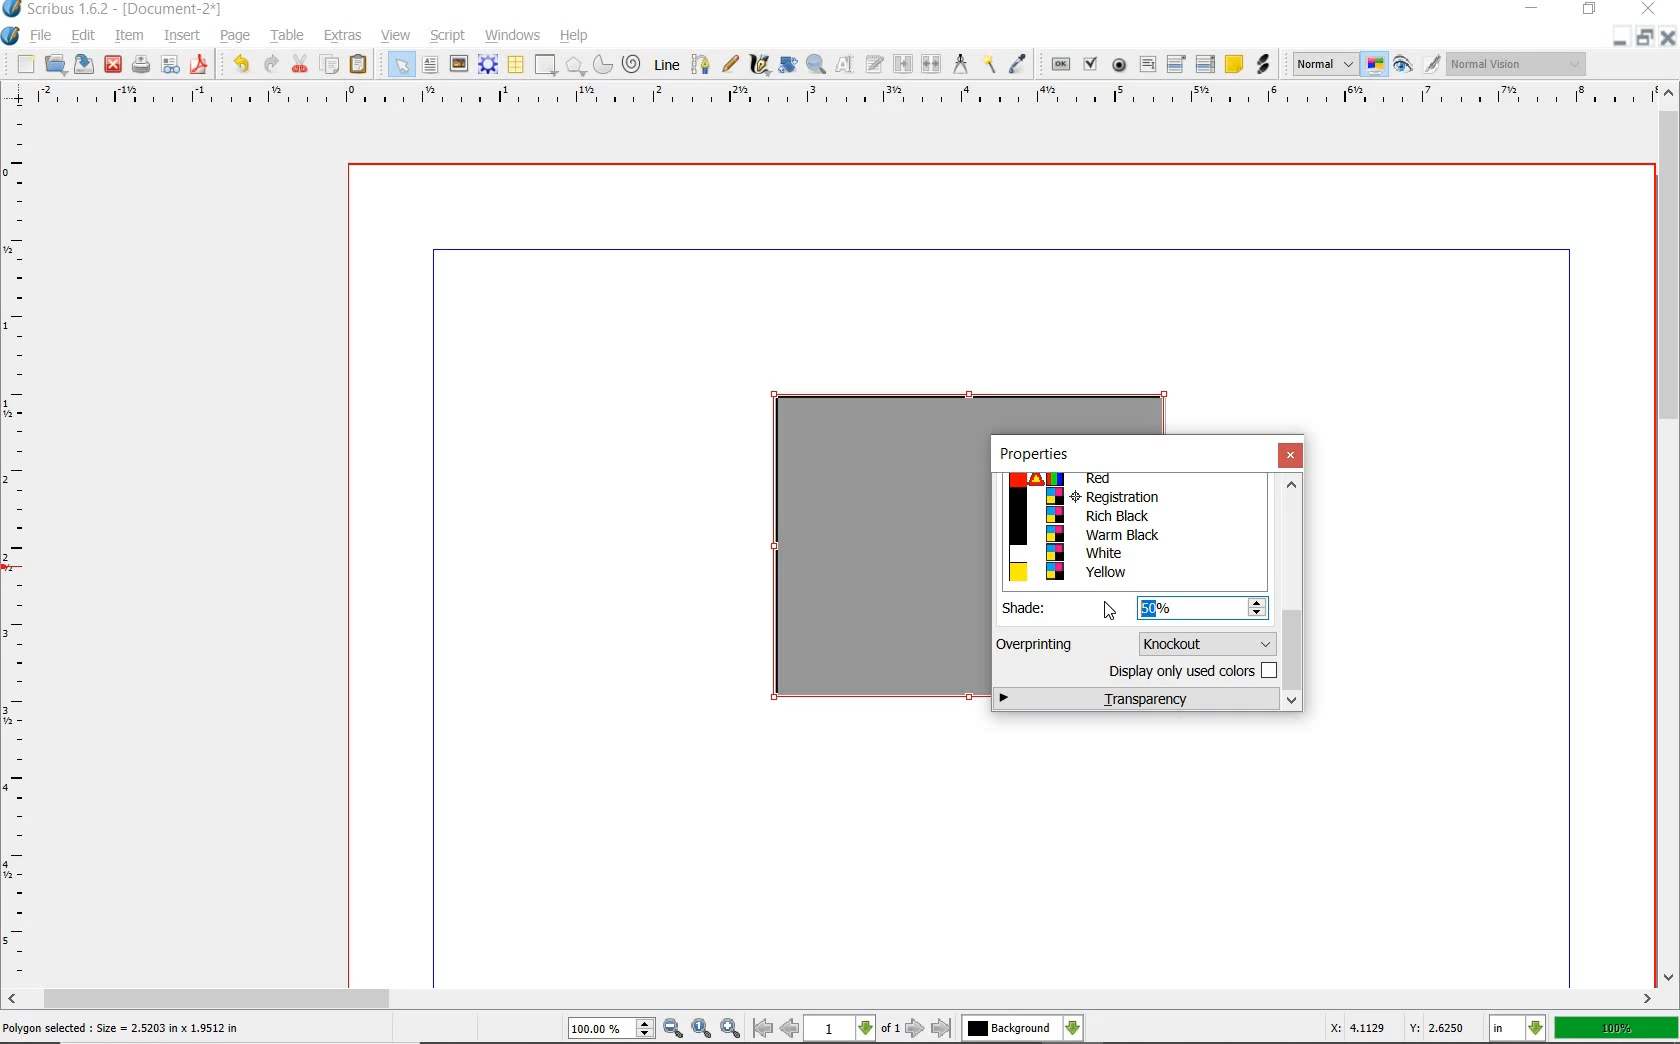 This screenshot has width=1680, height=1044. What do you see at coordinates (1206, 62) in the screenshot?
I see `pdf list box` at bounding box center [1206, 62].